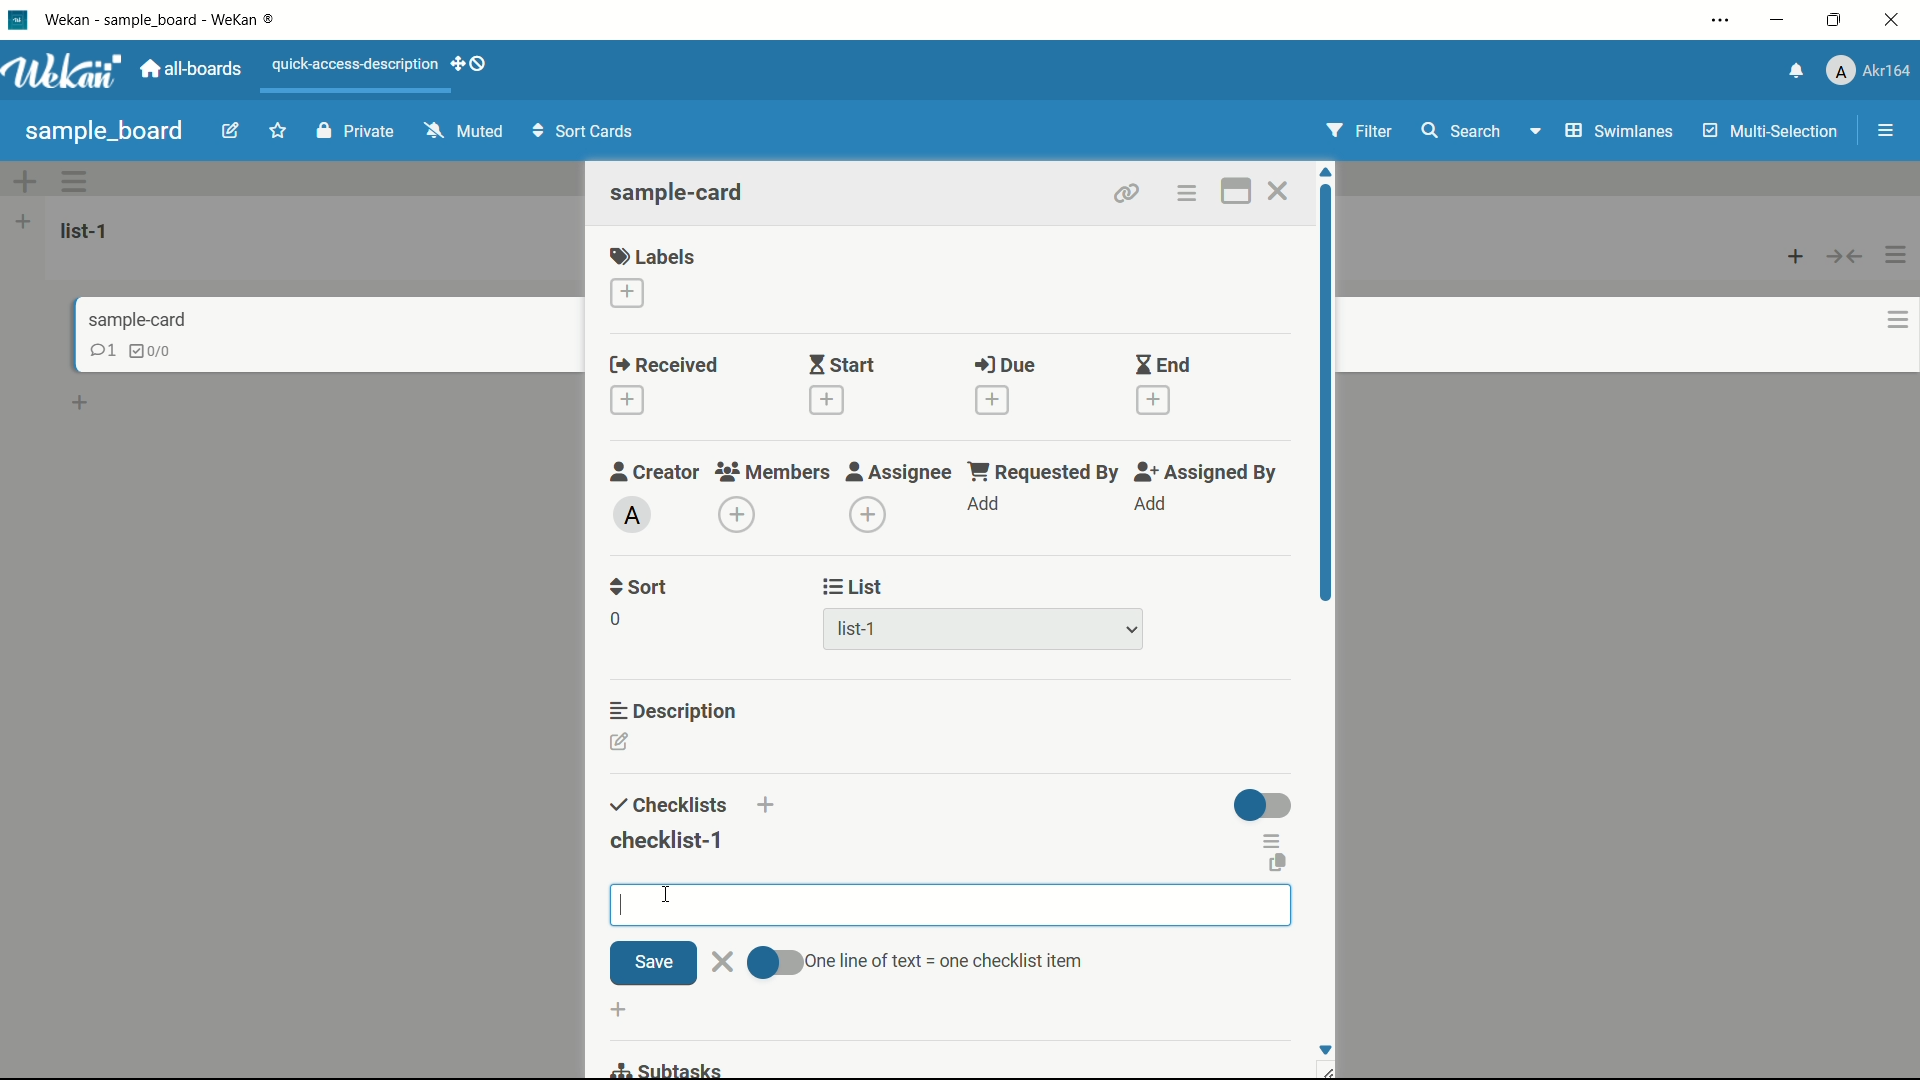  What do you see at coordinates (776, 474) in the screenshot?
I see `members` at bounding box center [776, 474].